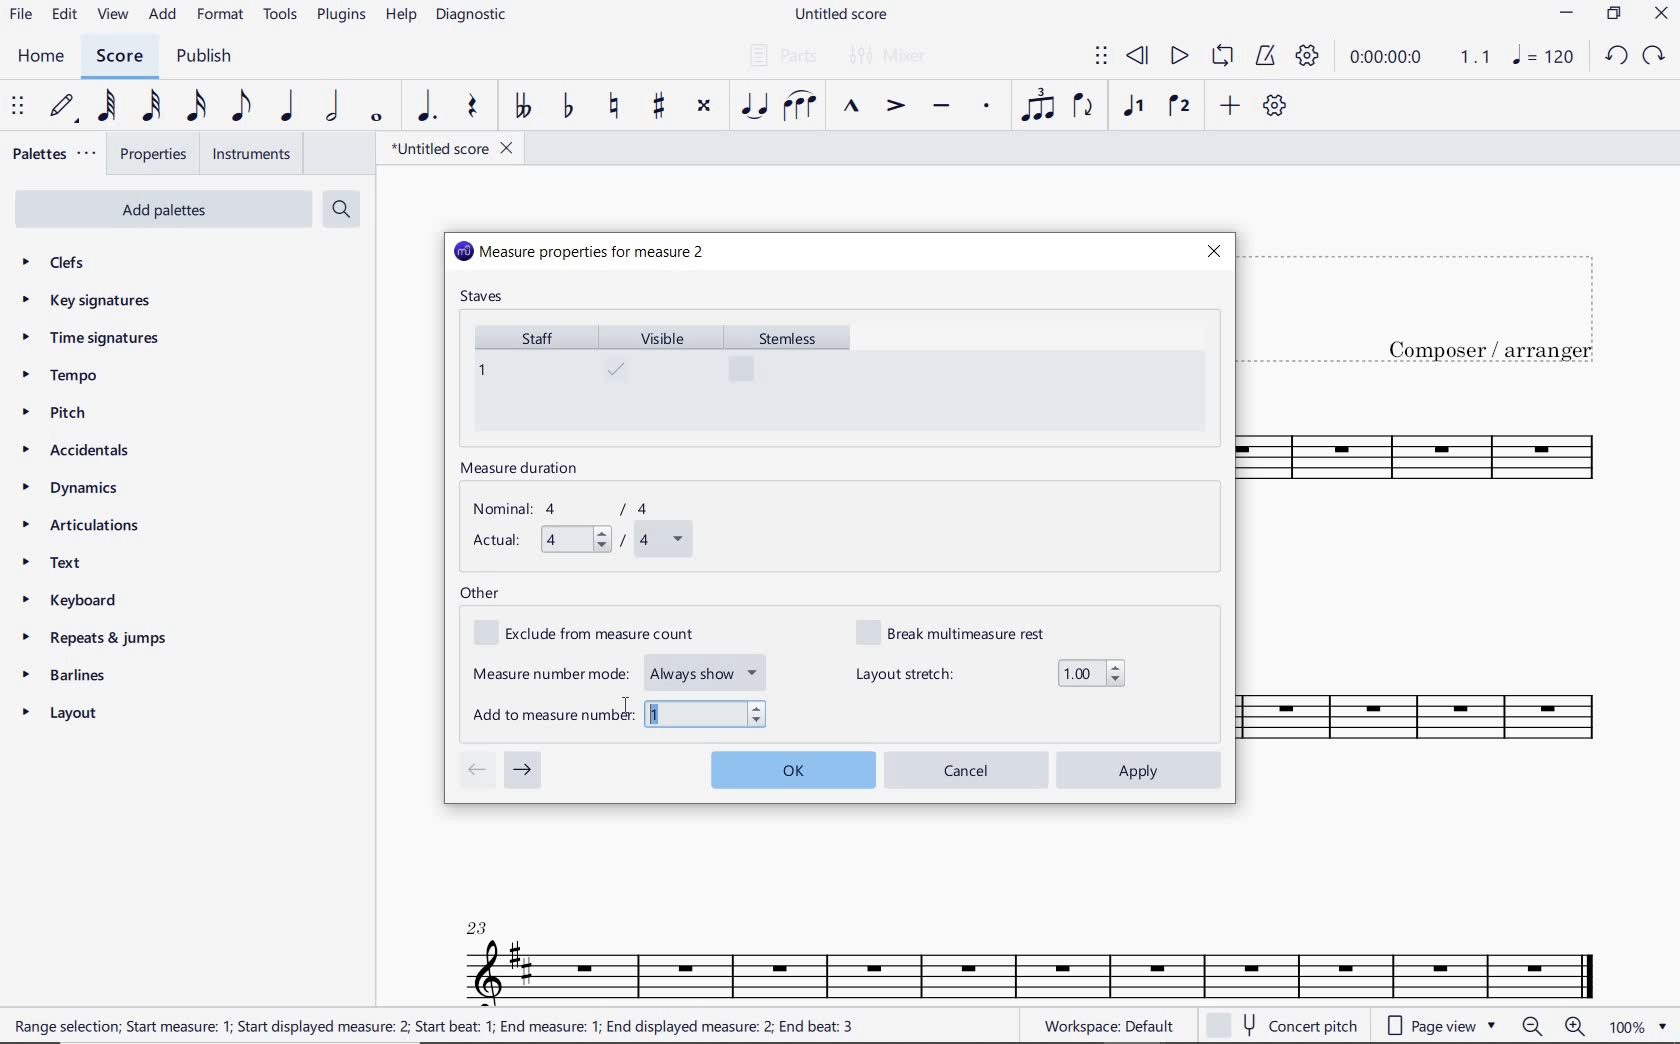  I want to click on ADD, so click(164, 16).